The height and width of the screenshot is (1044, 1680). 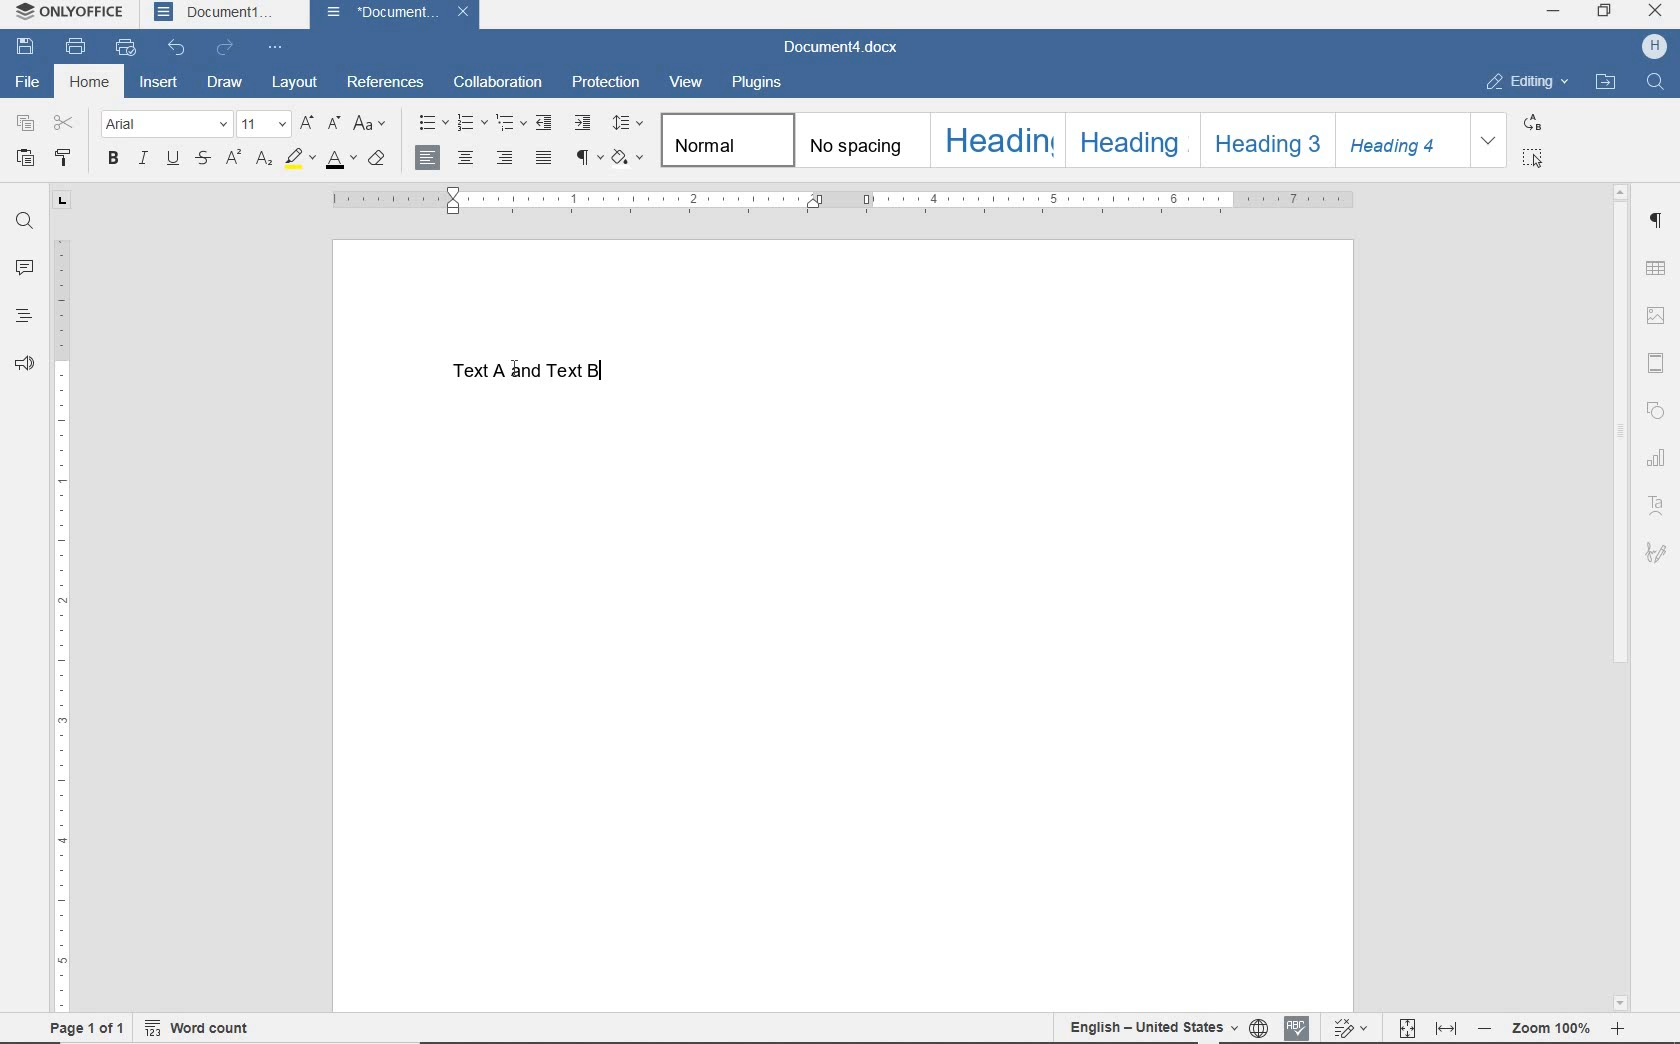 What do you see at coordinates (428, 157) in the screenshot?
I see `ALIGN LEFT` at bounding box center [428, 157].